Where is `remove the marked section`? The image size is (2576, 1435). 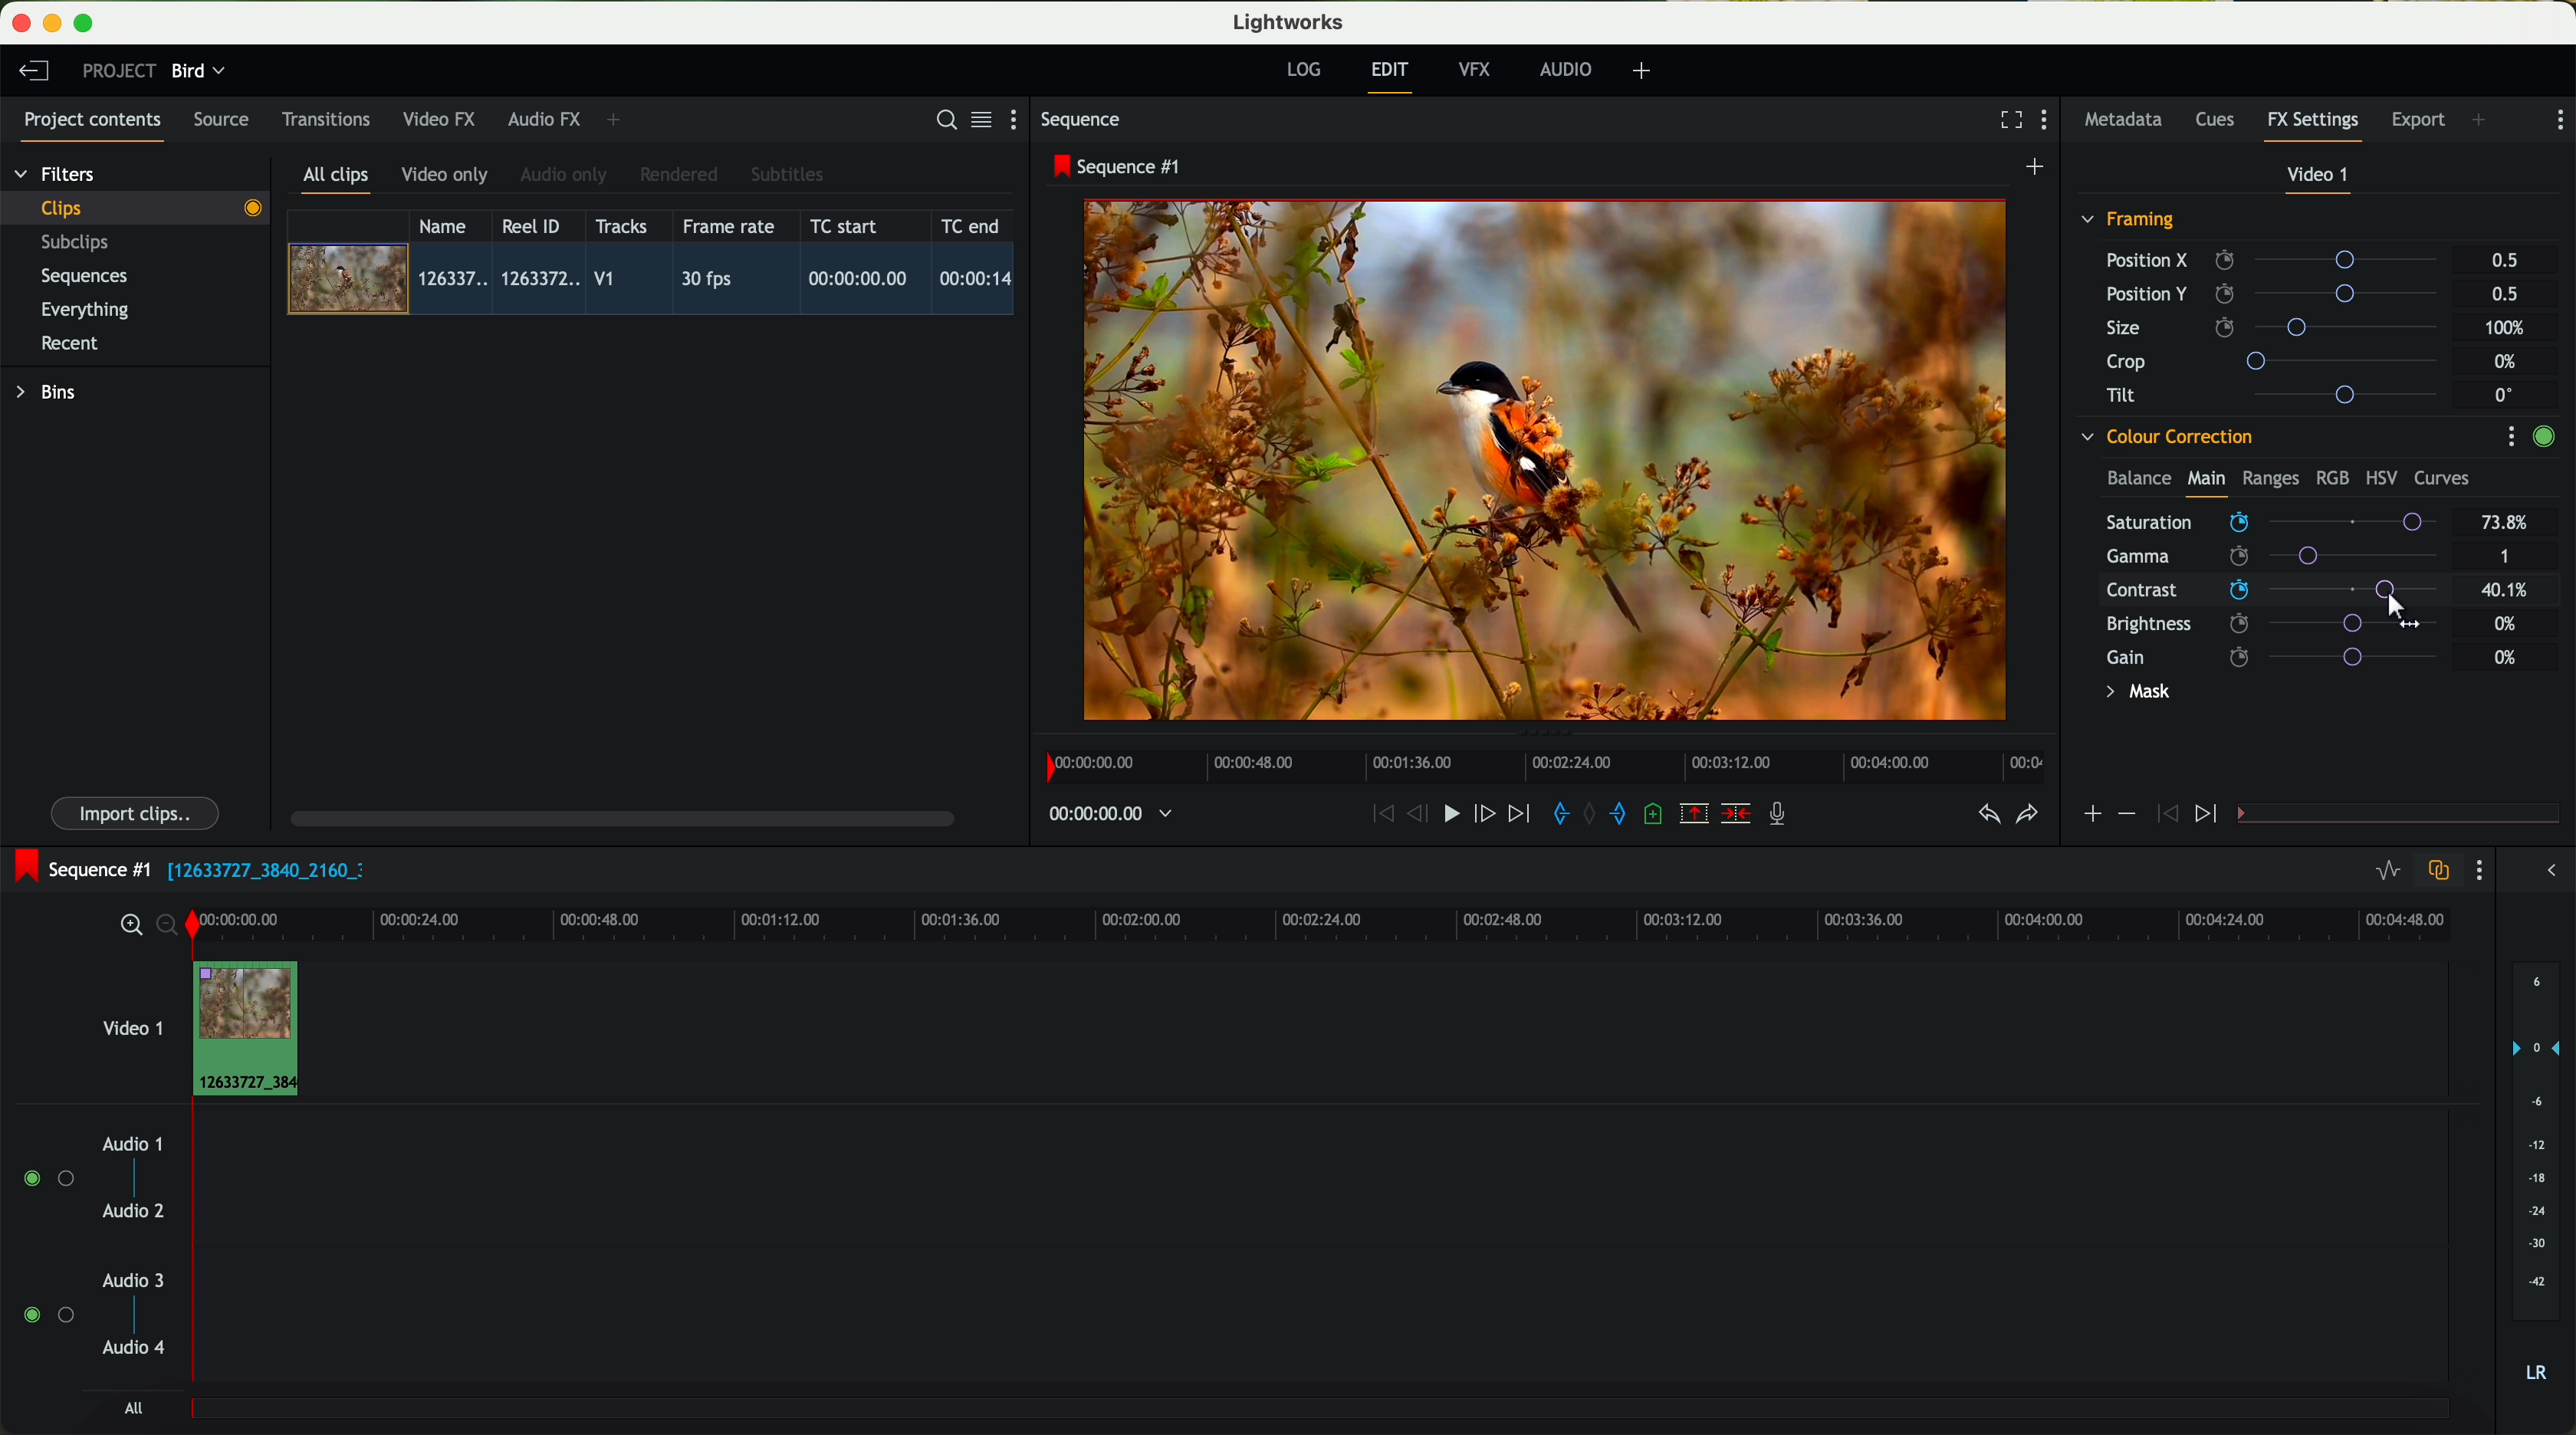 remove the marked section is located at coordinates (1696, 814).